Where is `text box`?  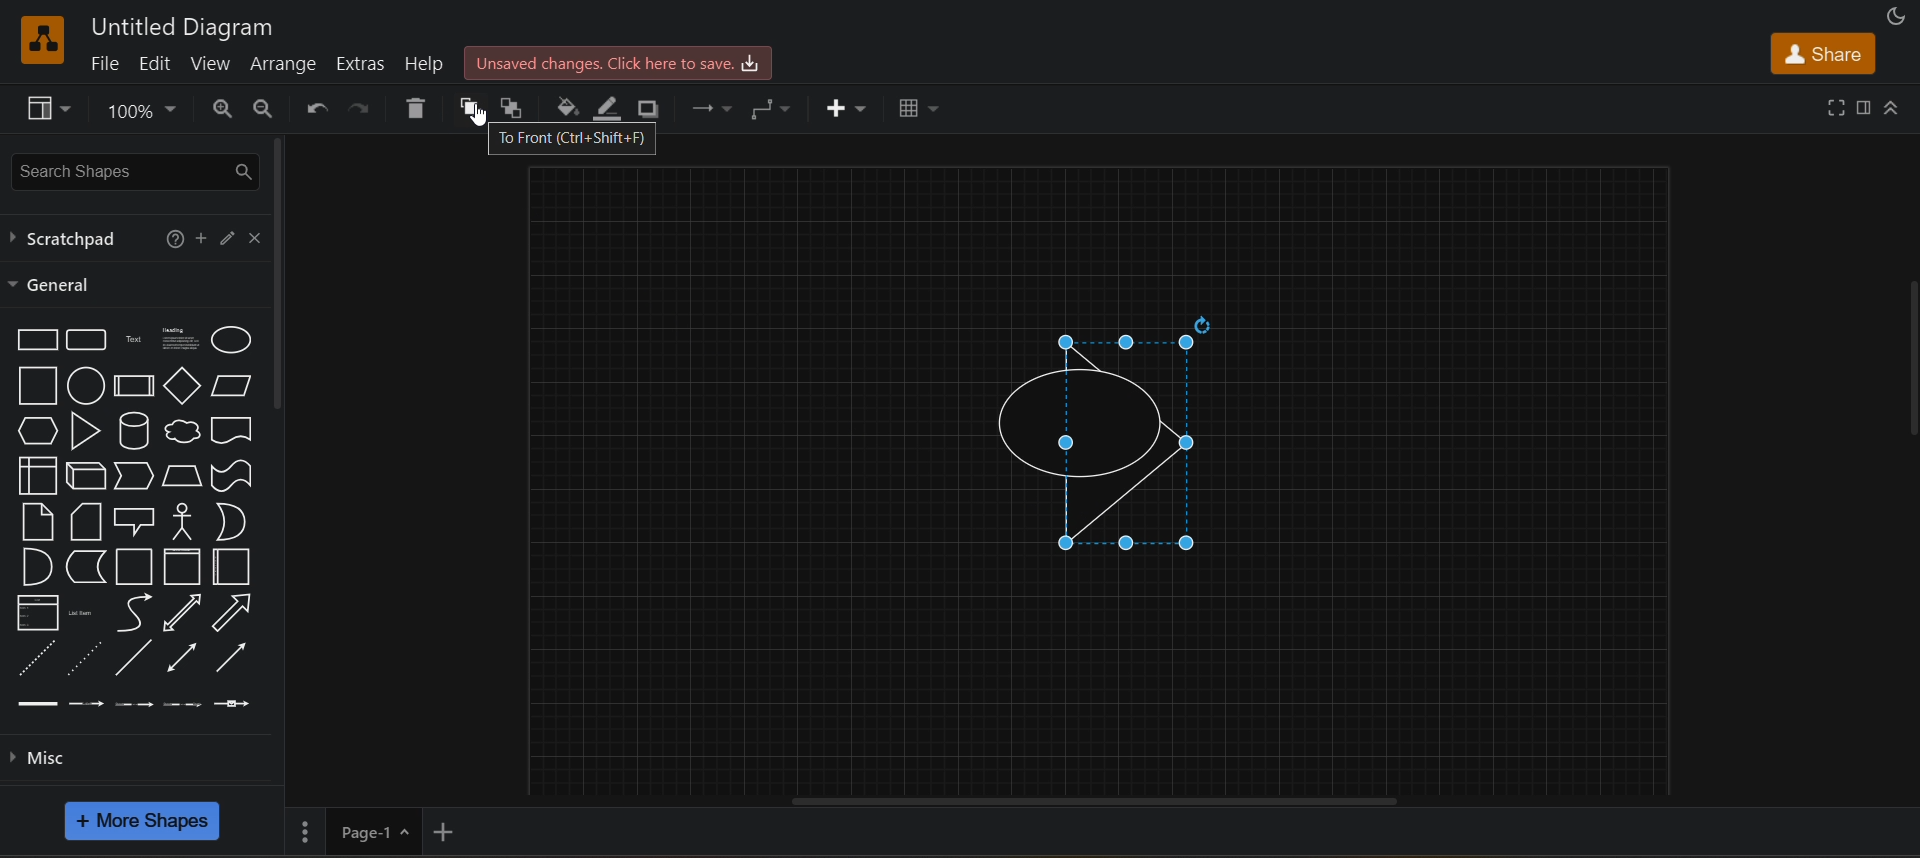 text box is located at coordinates (180, 336).